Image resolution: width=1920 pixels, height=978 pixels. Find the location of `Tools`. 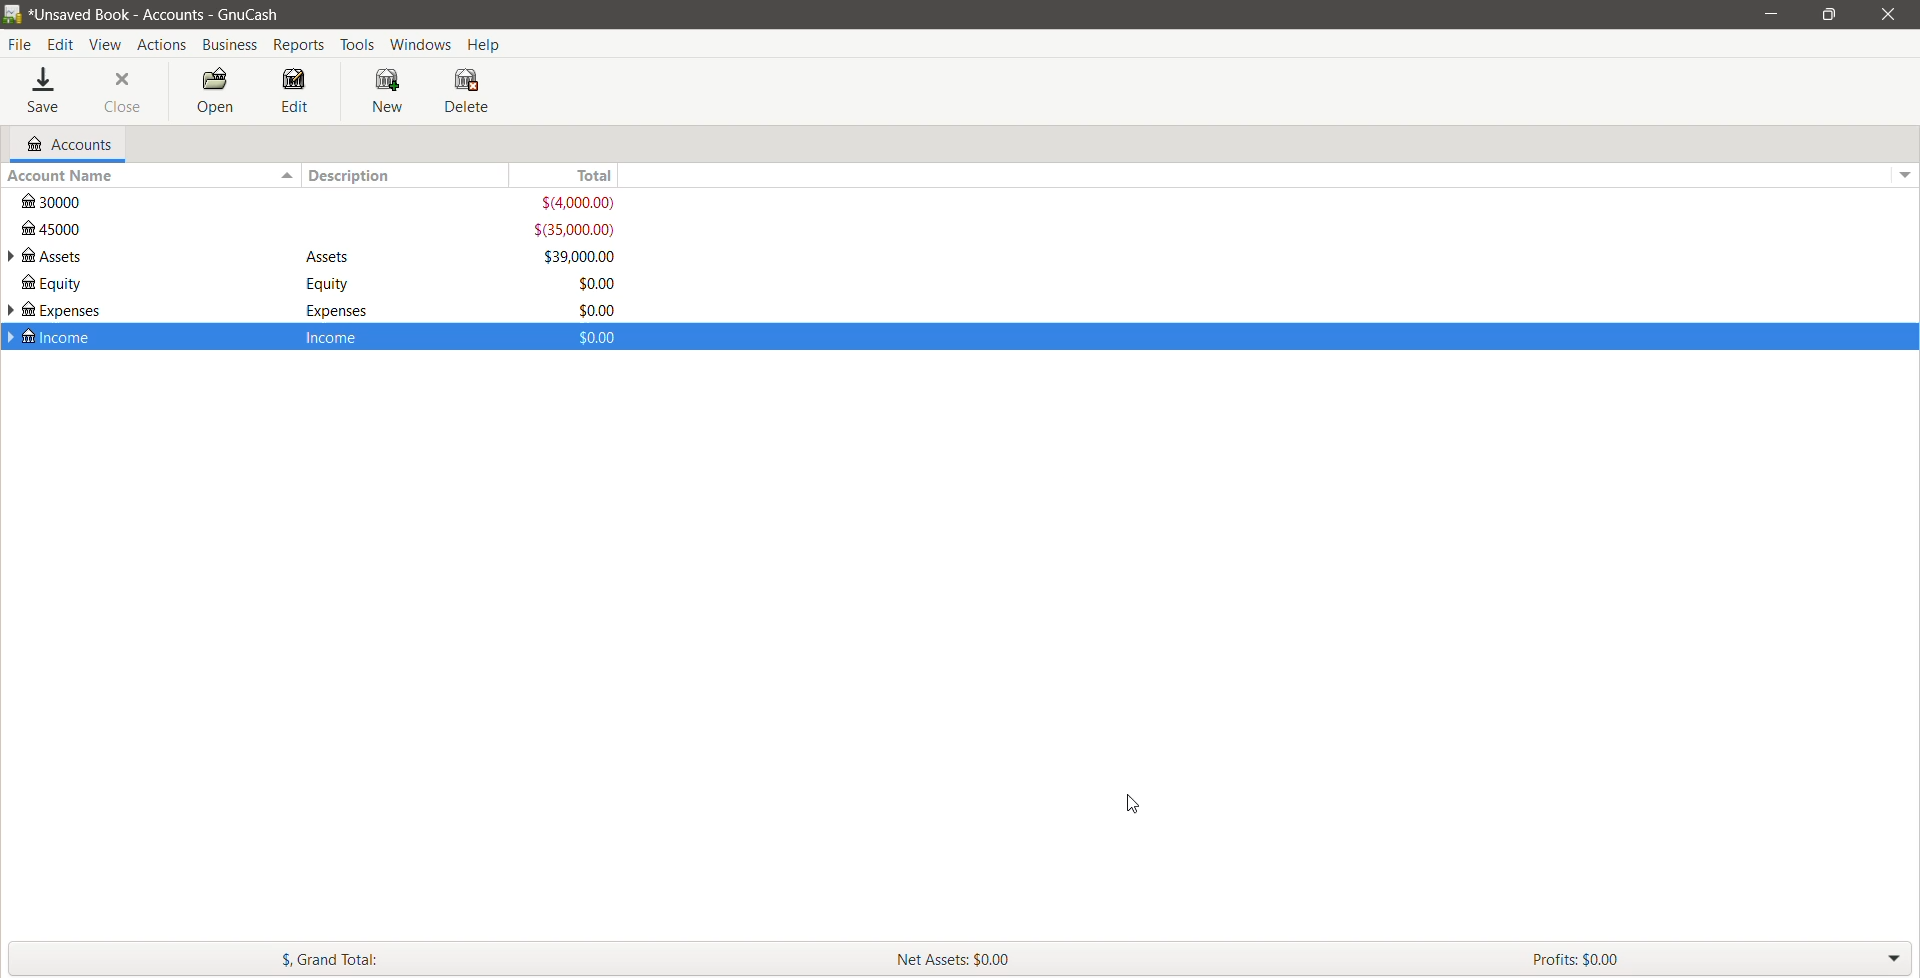

Tools is located at coordinates (358, 45).